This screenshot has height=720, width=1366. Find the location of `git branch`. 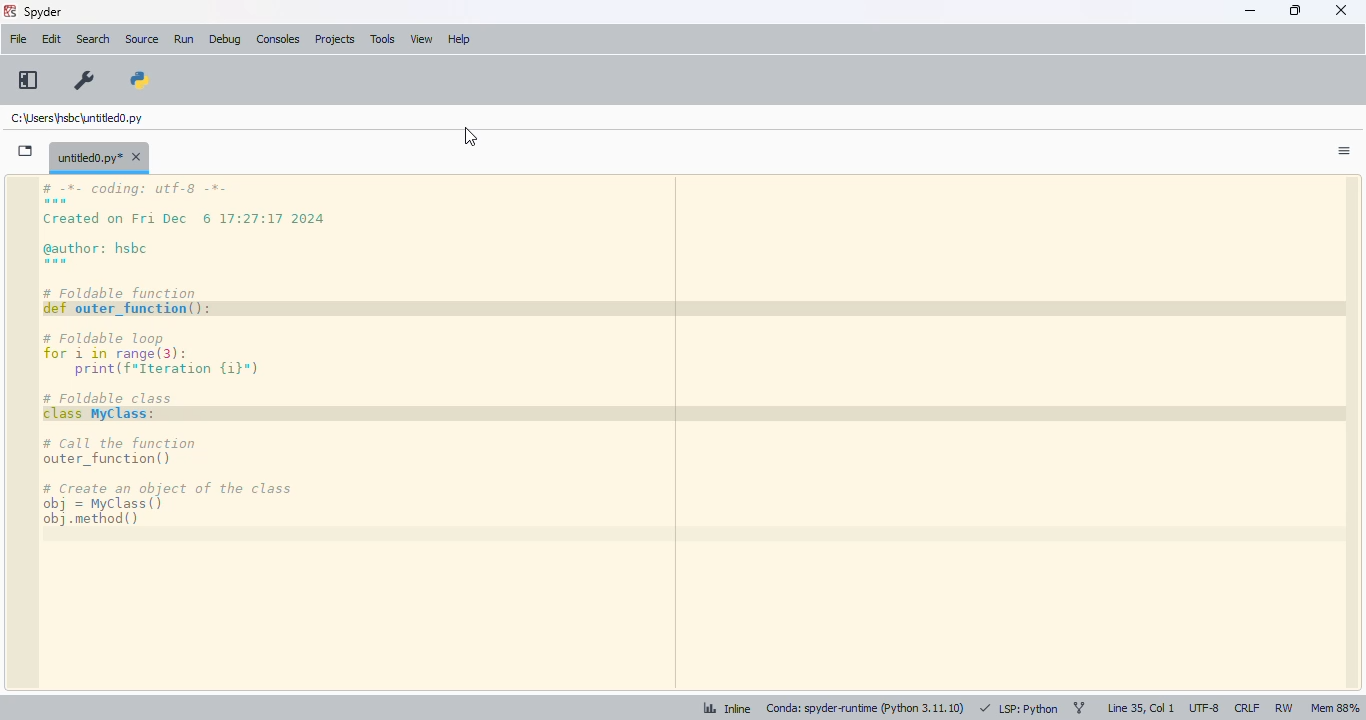

git branch is located at coordinates (1079, 709).